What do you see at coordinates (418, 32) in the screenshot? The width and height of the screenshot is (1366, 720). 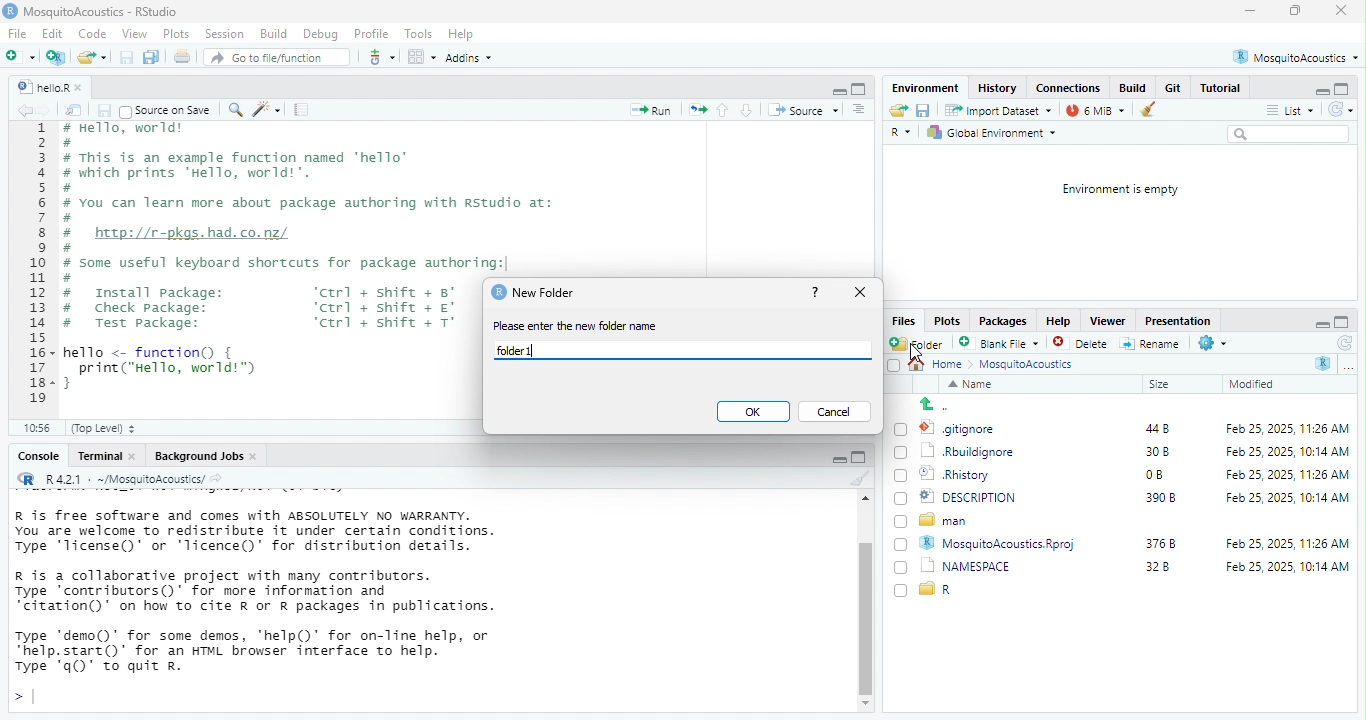 I see `Tools` at bounding box center [418, 32].